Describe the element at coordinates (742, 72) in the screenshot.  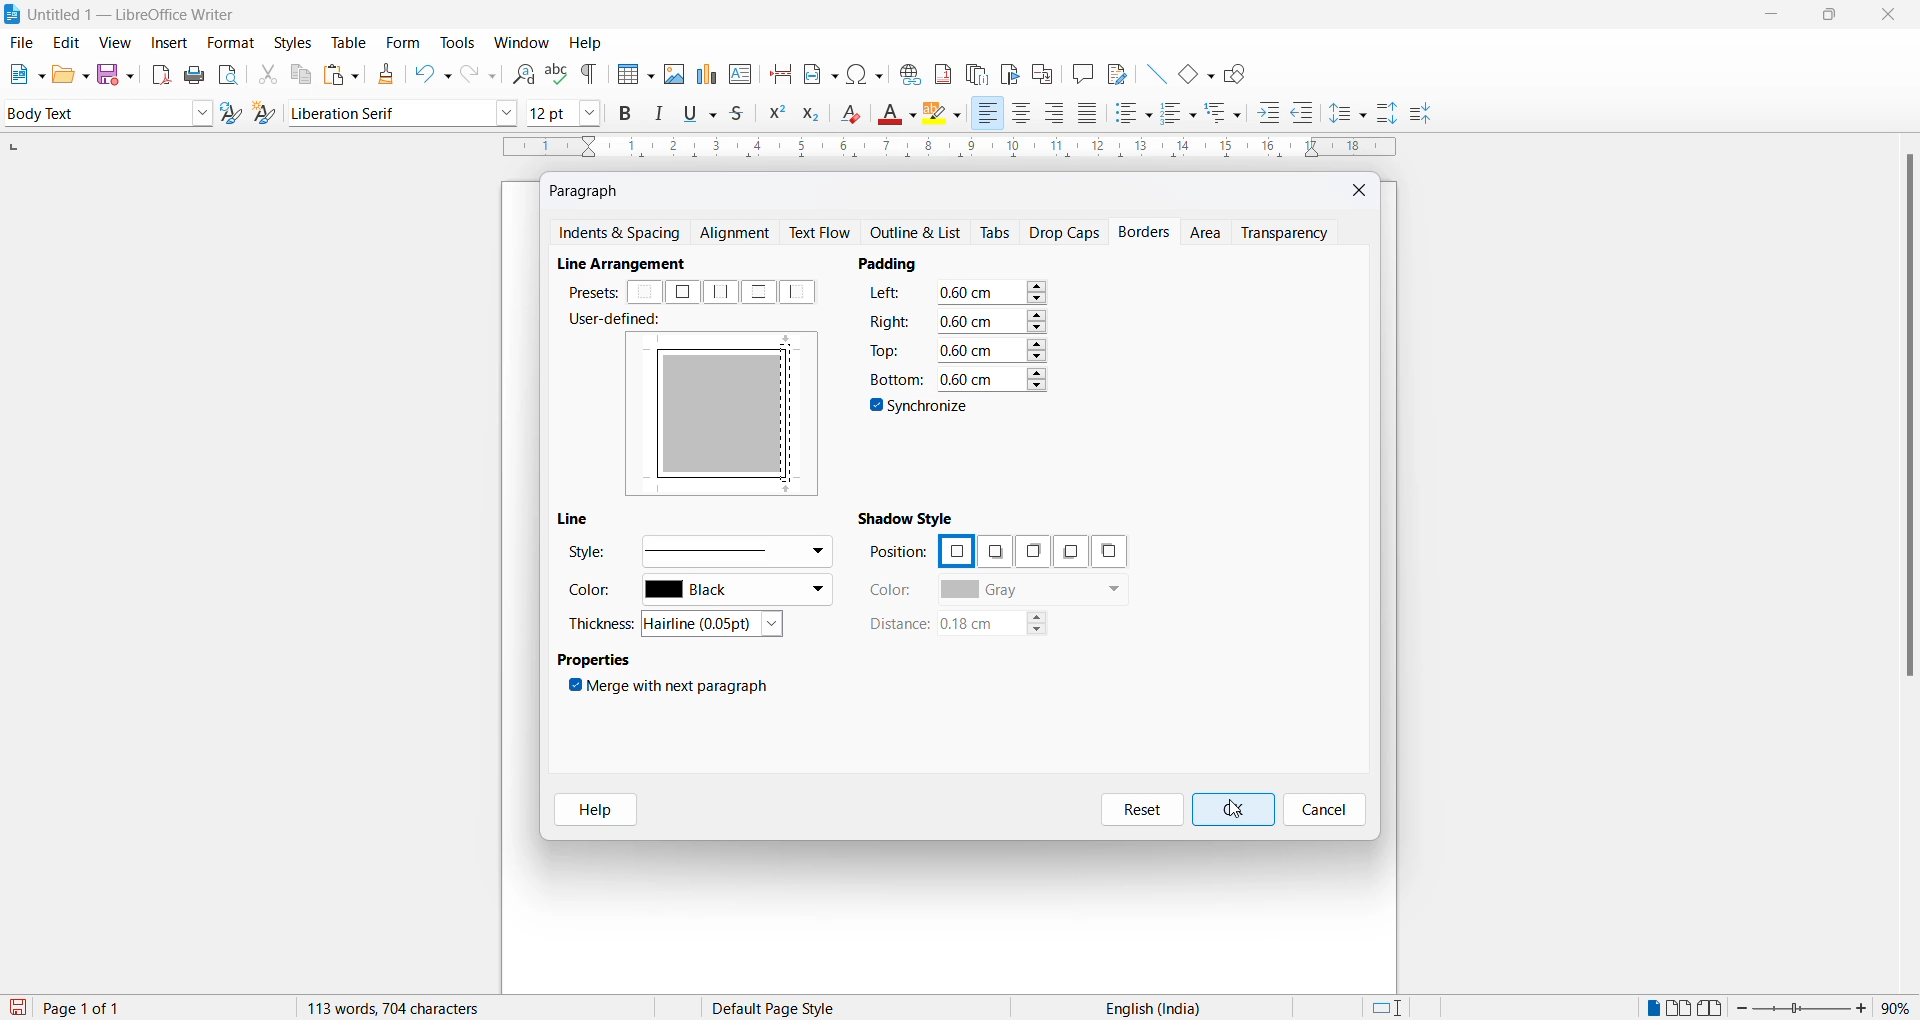
I see `insert text` at that location.